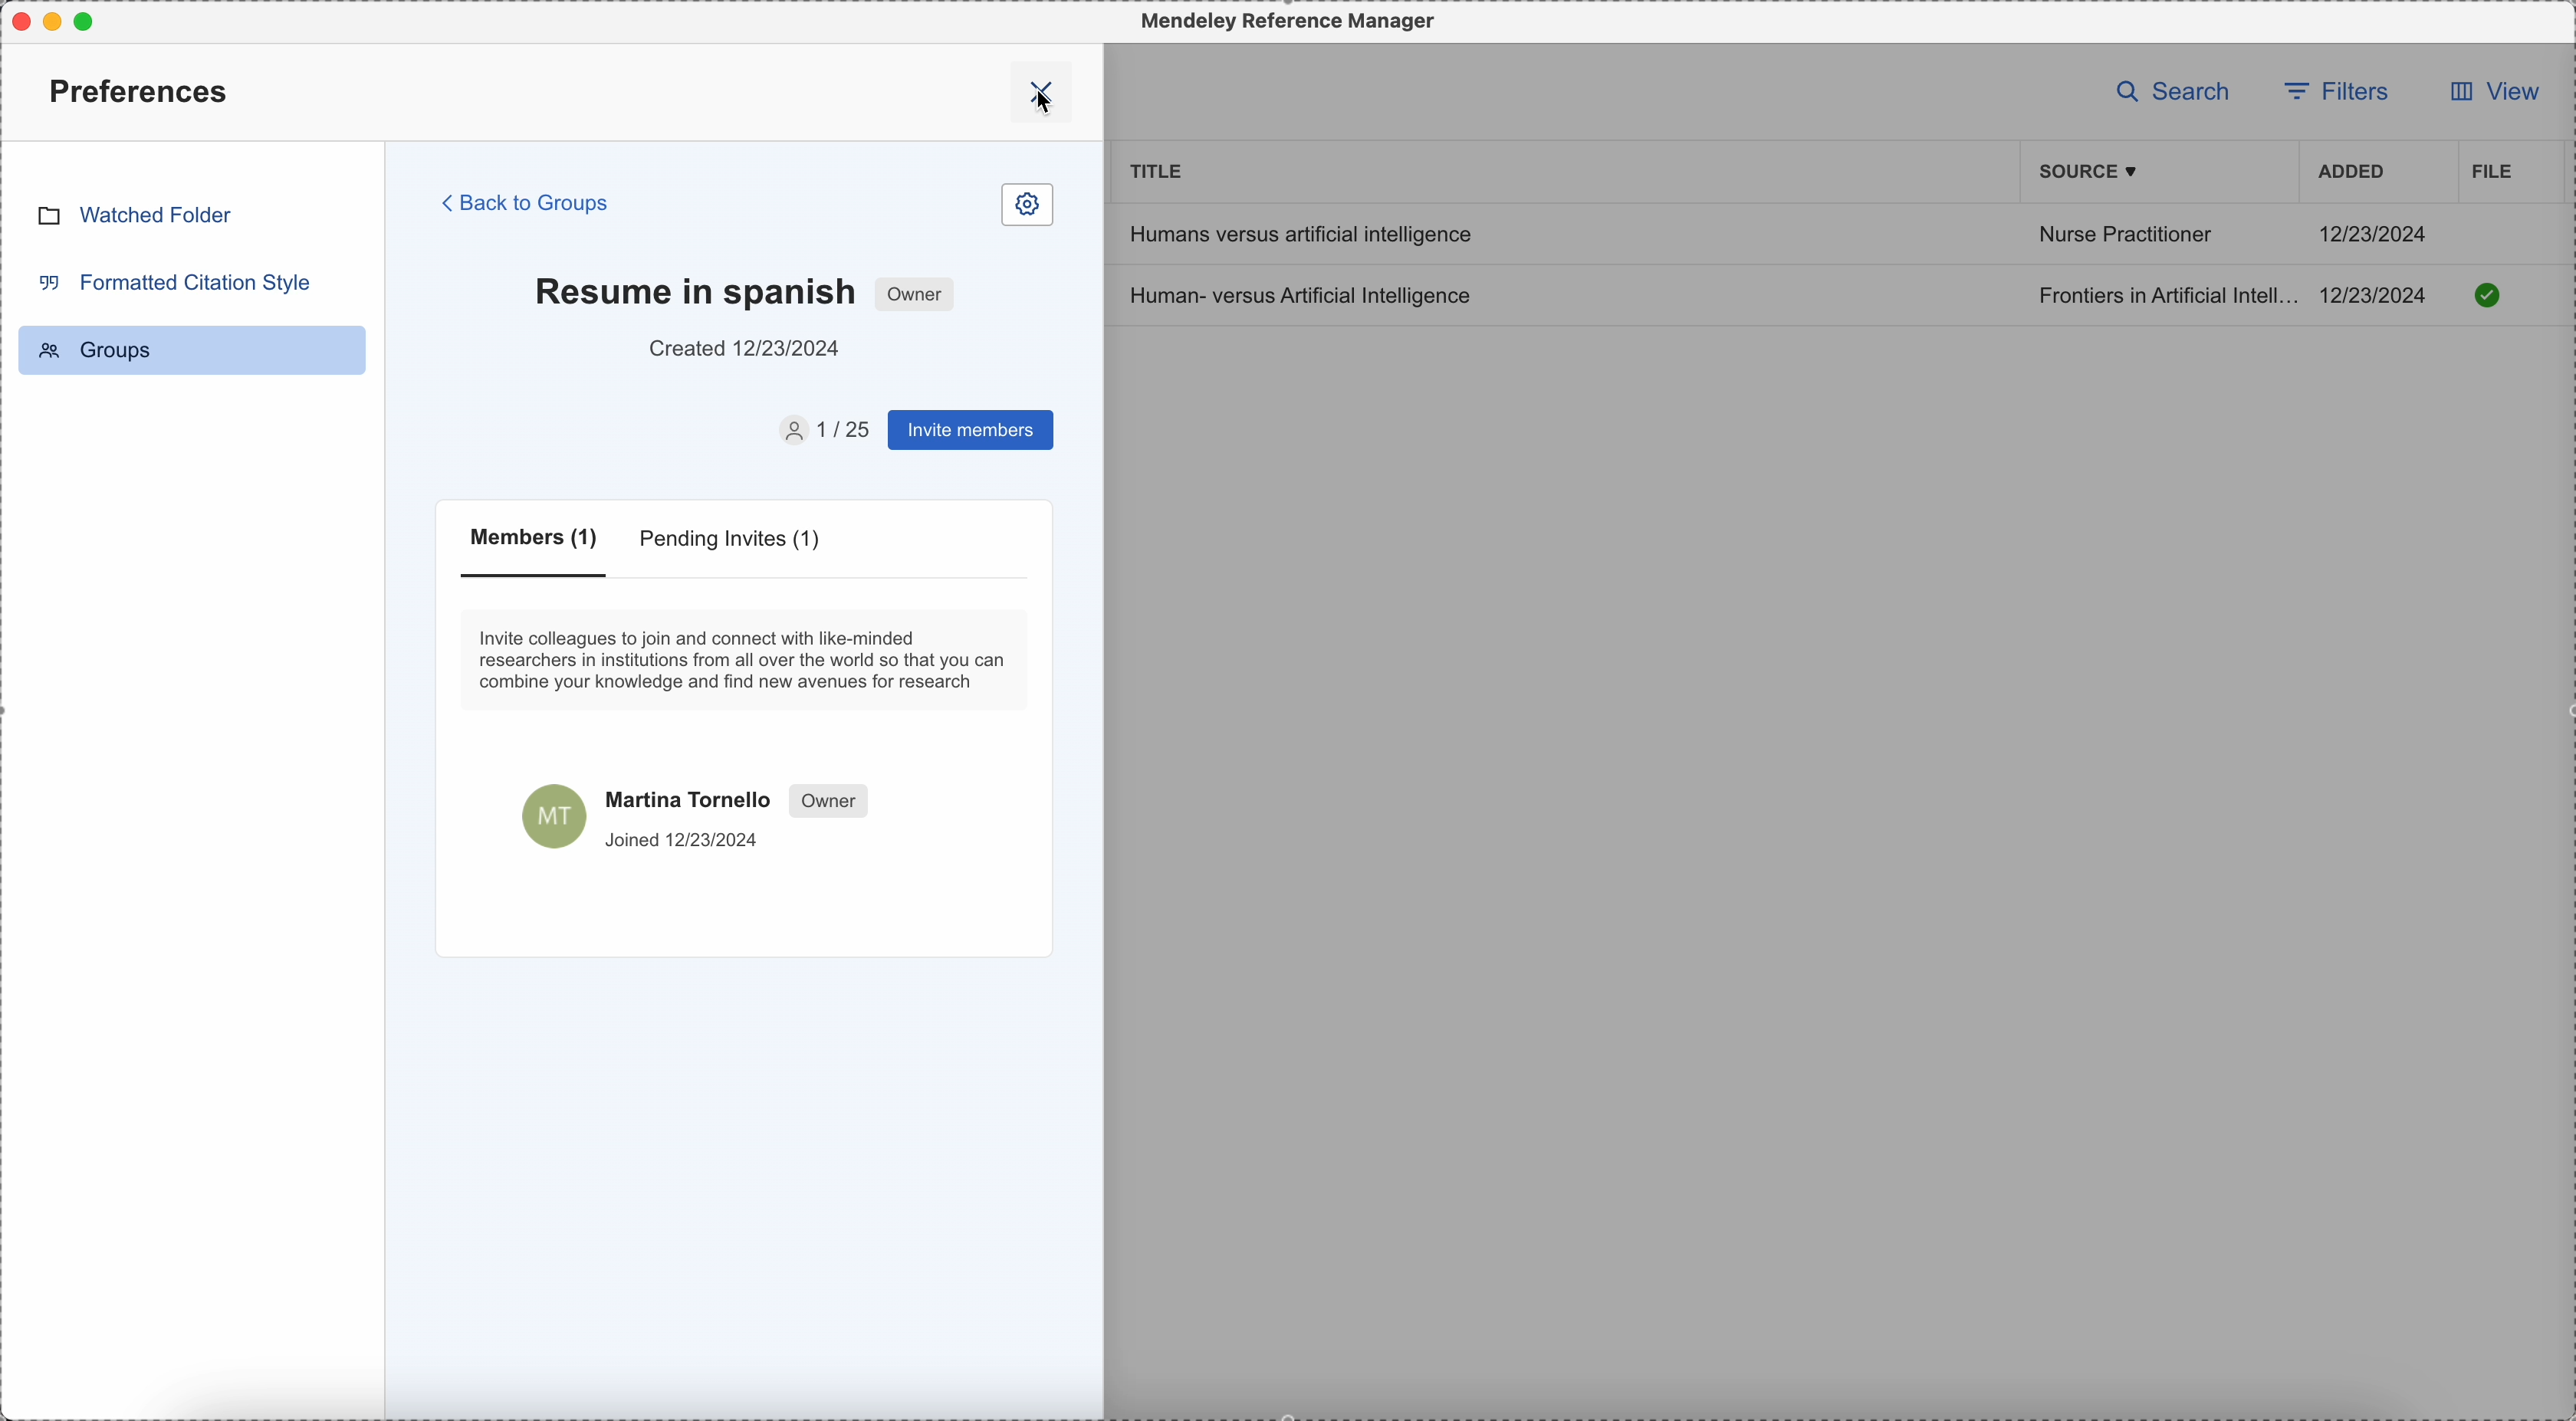 The height and width of the screenshot is (1421, 2576). I want to click on Human- versus Artificial Intelligence, so click(1306, 294).